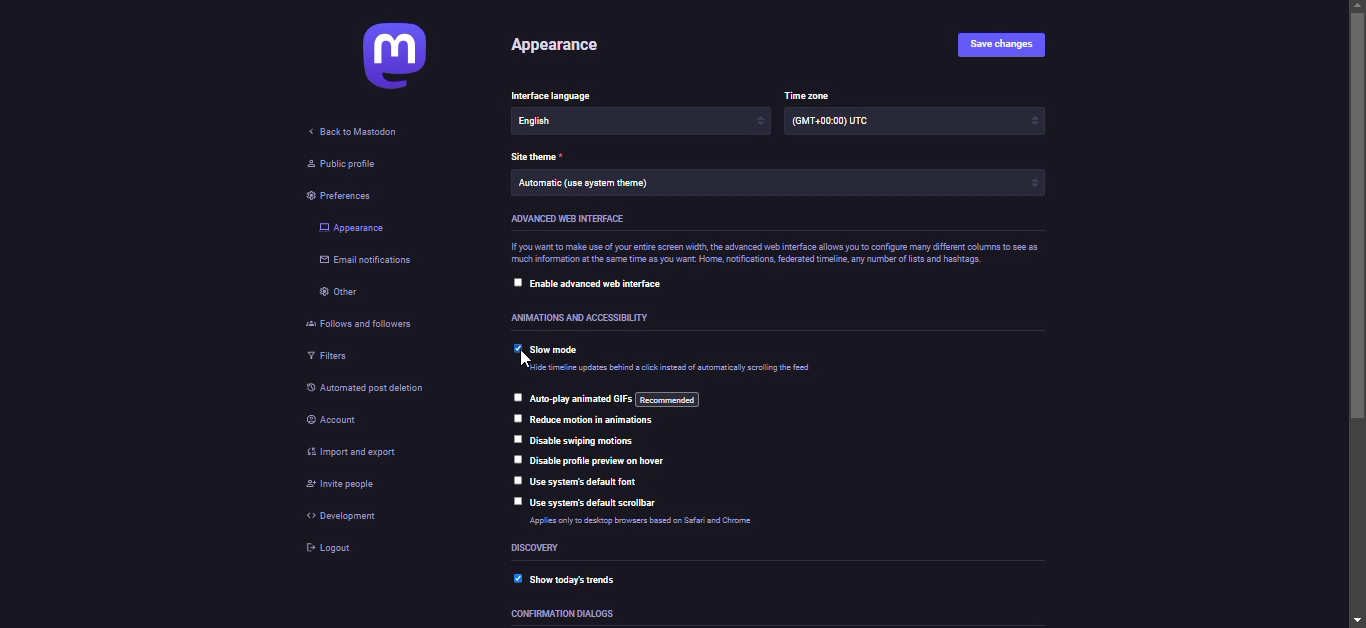 The width and height of the screenshot is (1366, 628). What do you see at coordinates (536, 549) in the screenshot?
I see `discovery` at bounding box center [536, 549].